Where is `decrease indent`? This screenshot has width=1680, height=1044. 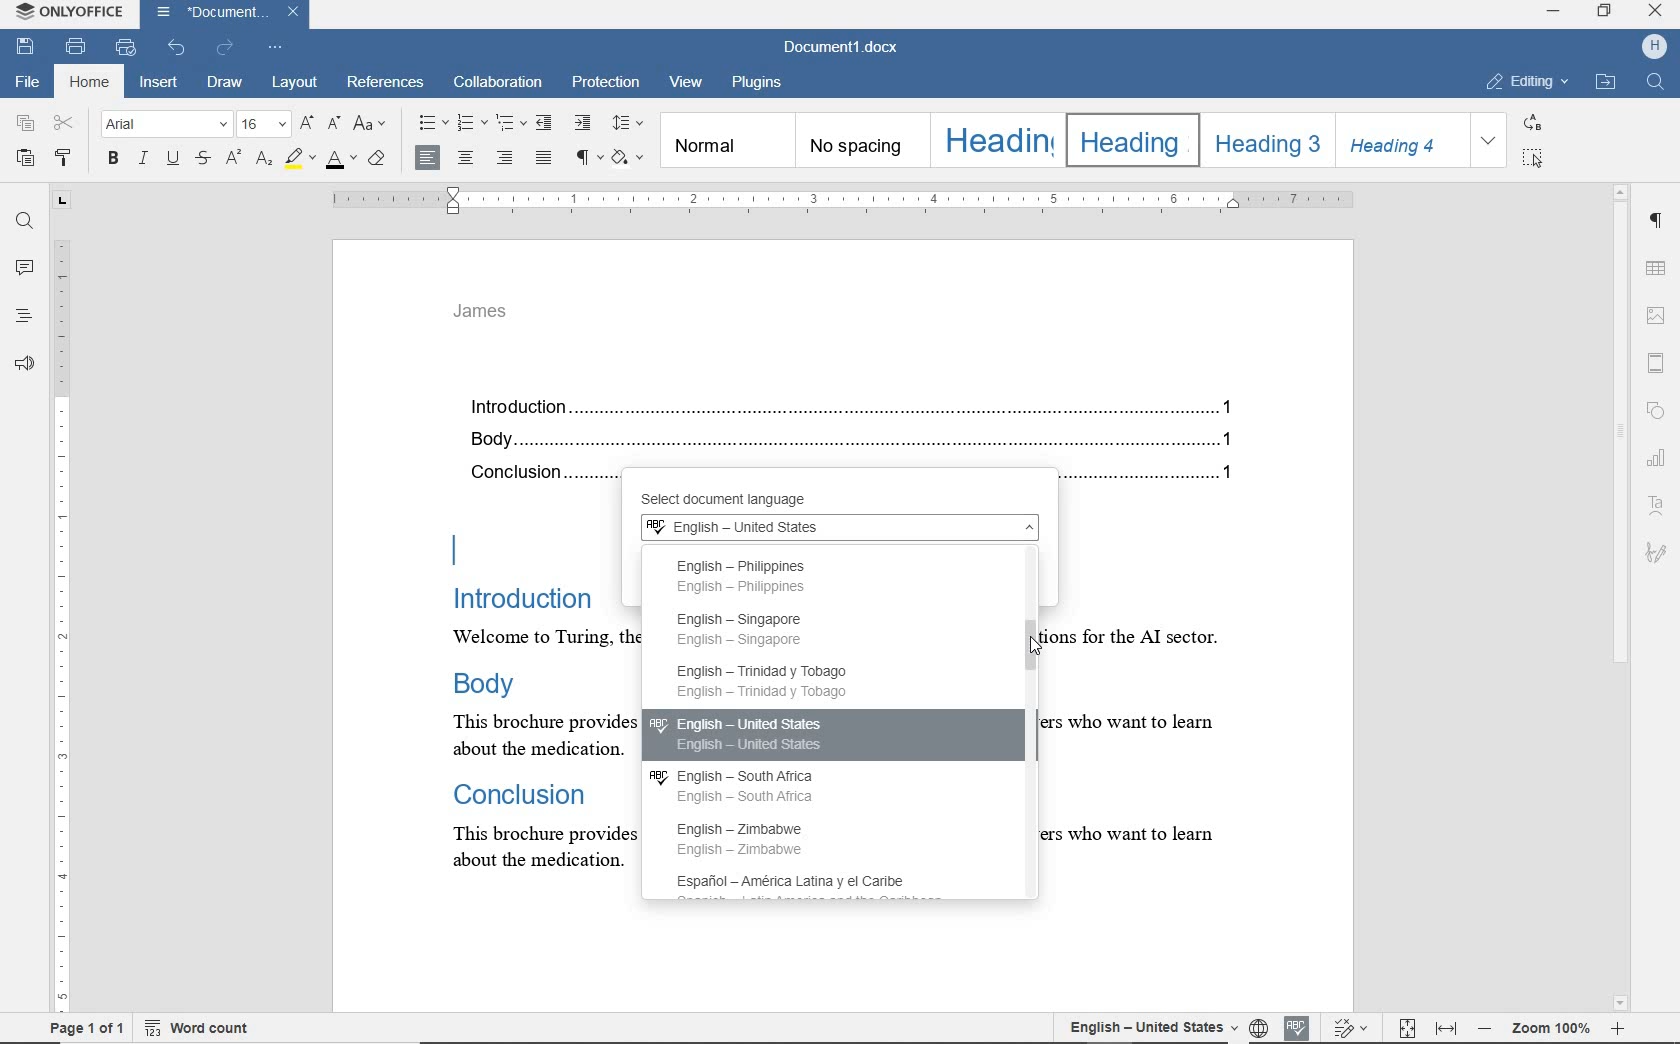 decrease indent is located at coordinates (546, 122).